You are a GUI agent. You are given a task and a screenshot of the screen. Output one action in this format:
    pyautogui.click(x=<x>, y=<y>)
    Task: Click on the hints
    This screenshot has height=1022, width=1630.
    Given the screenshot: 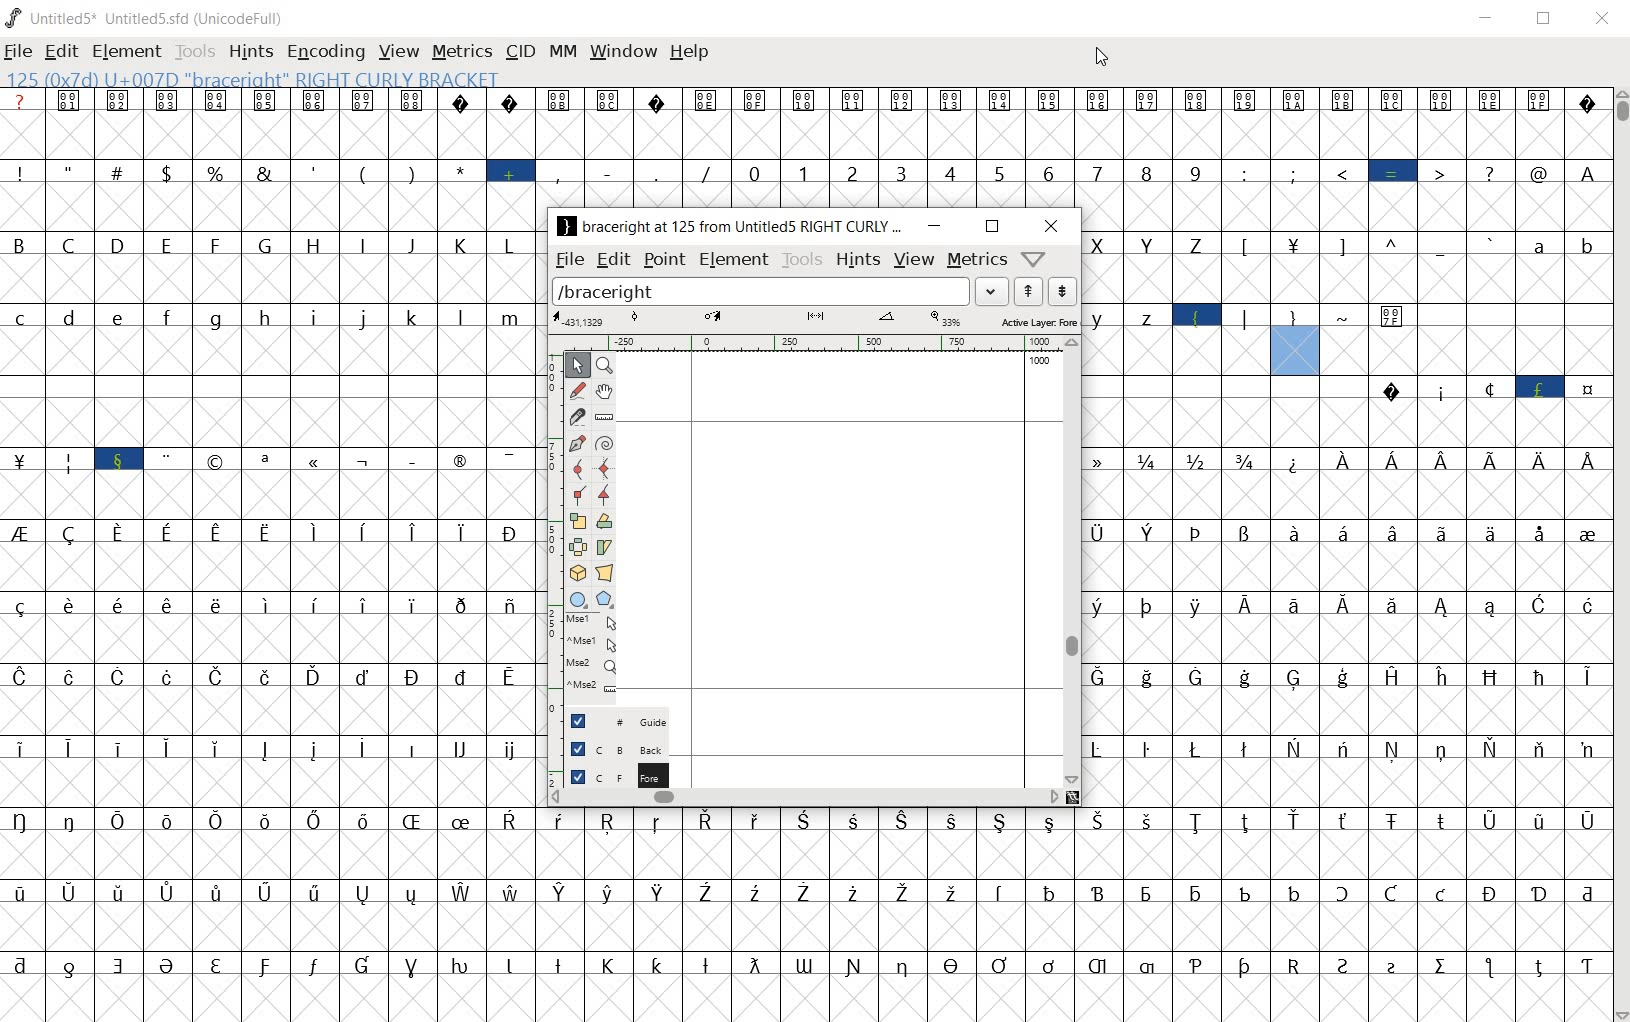 What is the action you would take?
    pyautogui.click(x=857, y=260)
    